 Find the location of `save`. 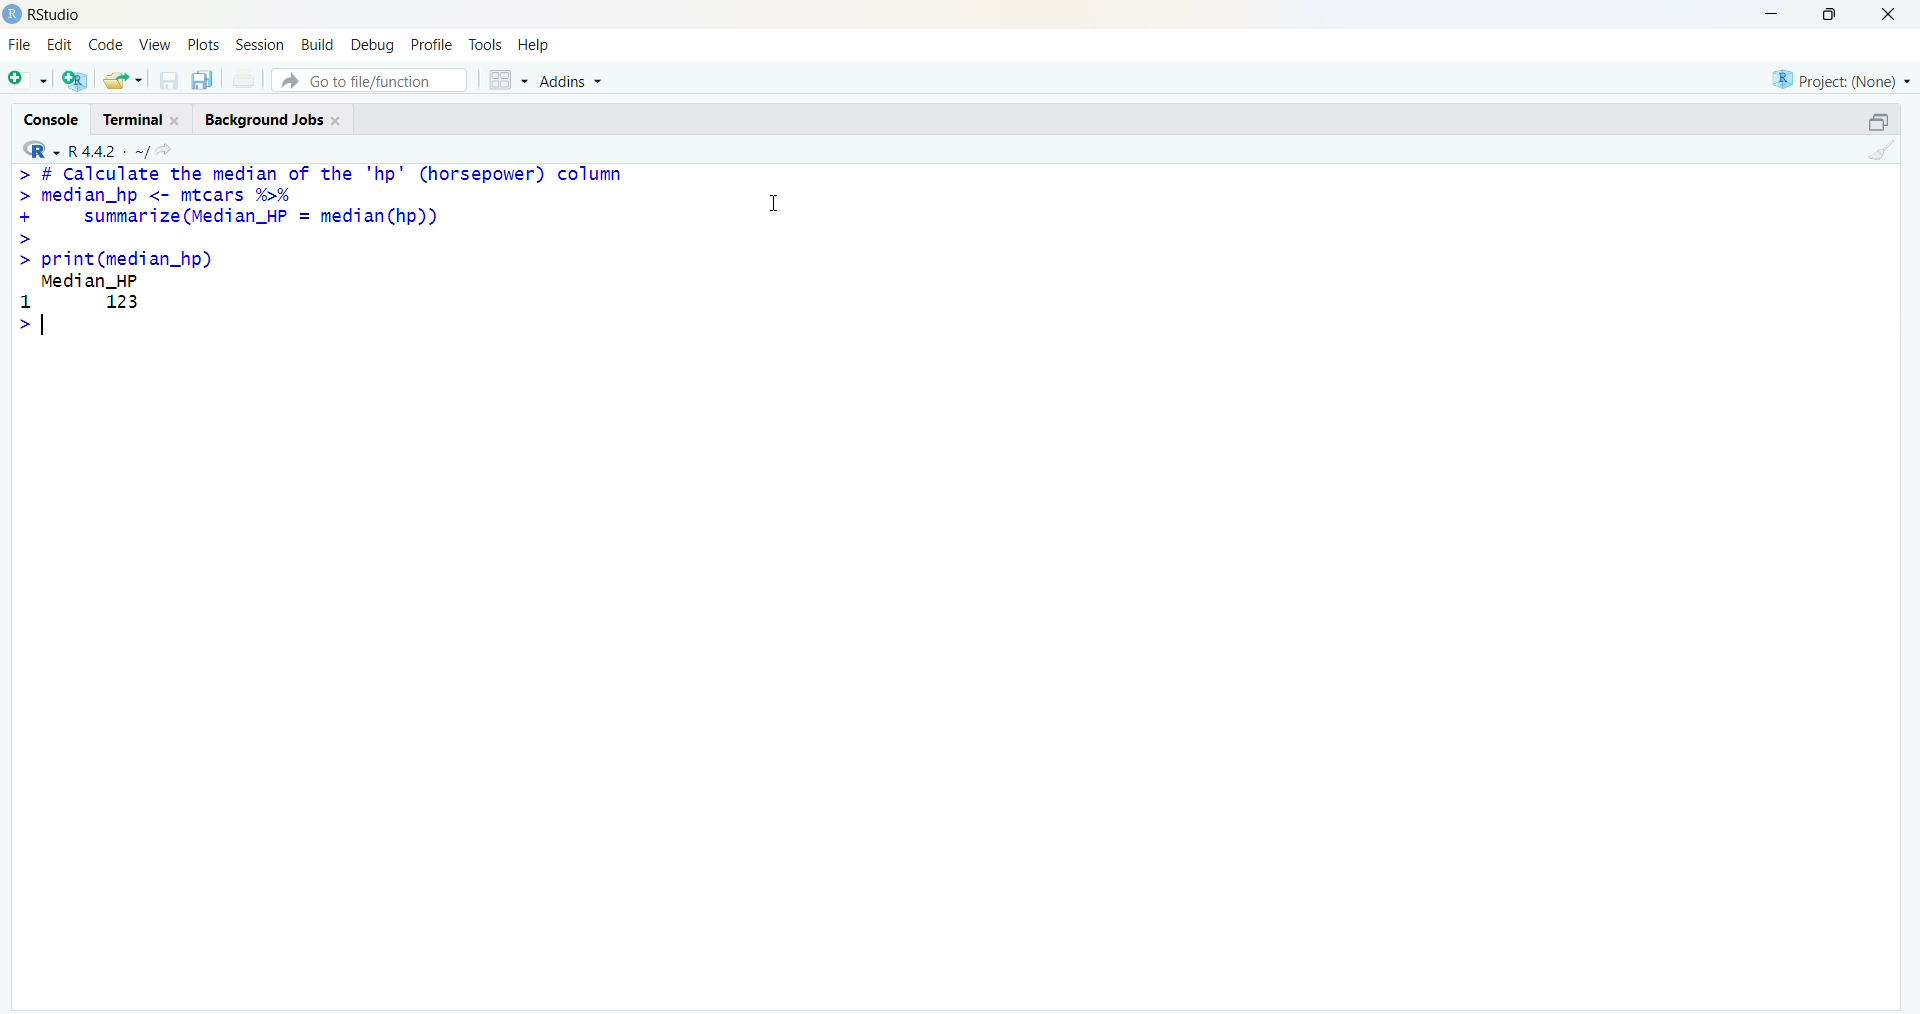

save is located at coordinates (171, 80).